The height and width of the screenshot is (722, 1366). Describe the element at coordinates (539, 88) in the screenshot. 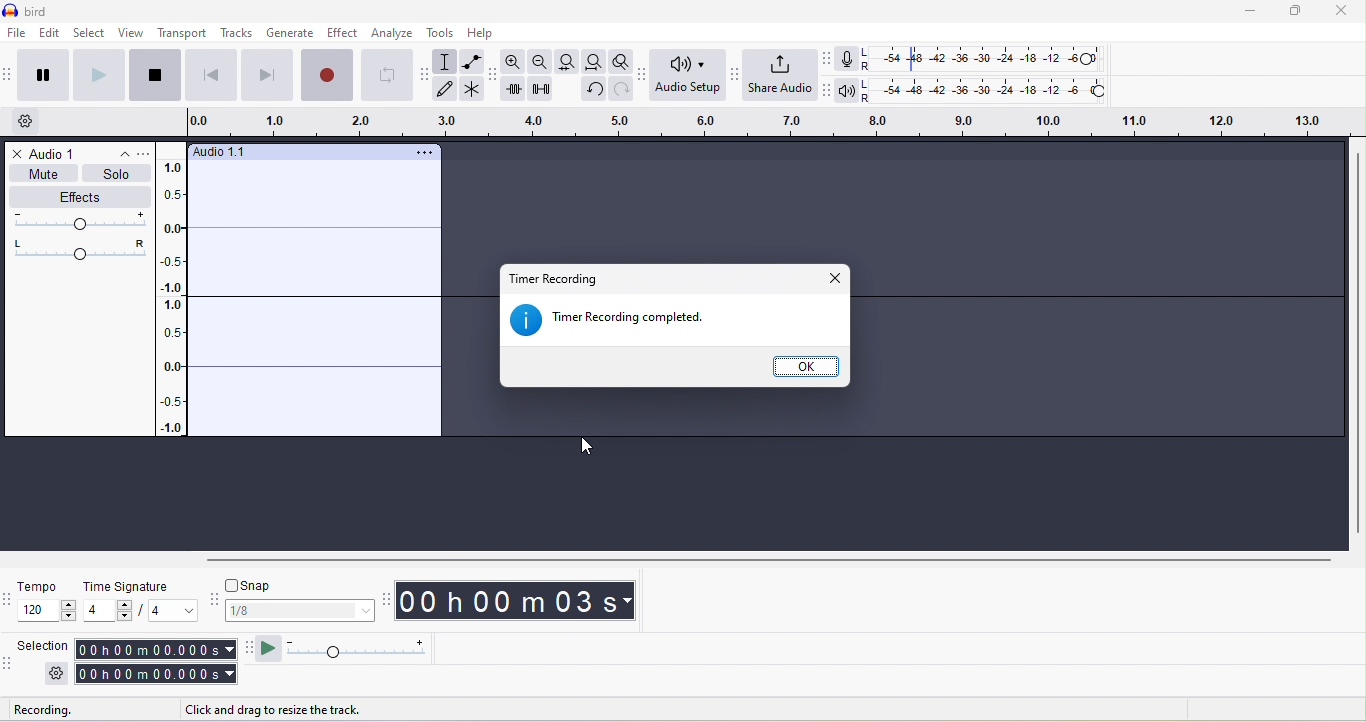

I see `silence audio selection` at that location.